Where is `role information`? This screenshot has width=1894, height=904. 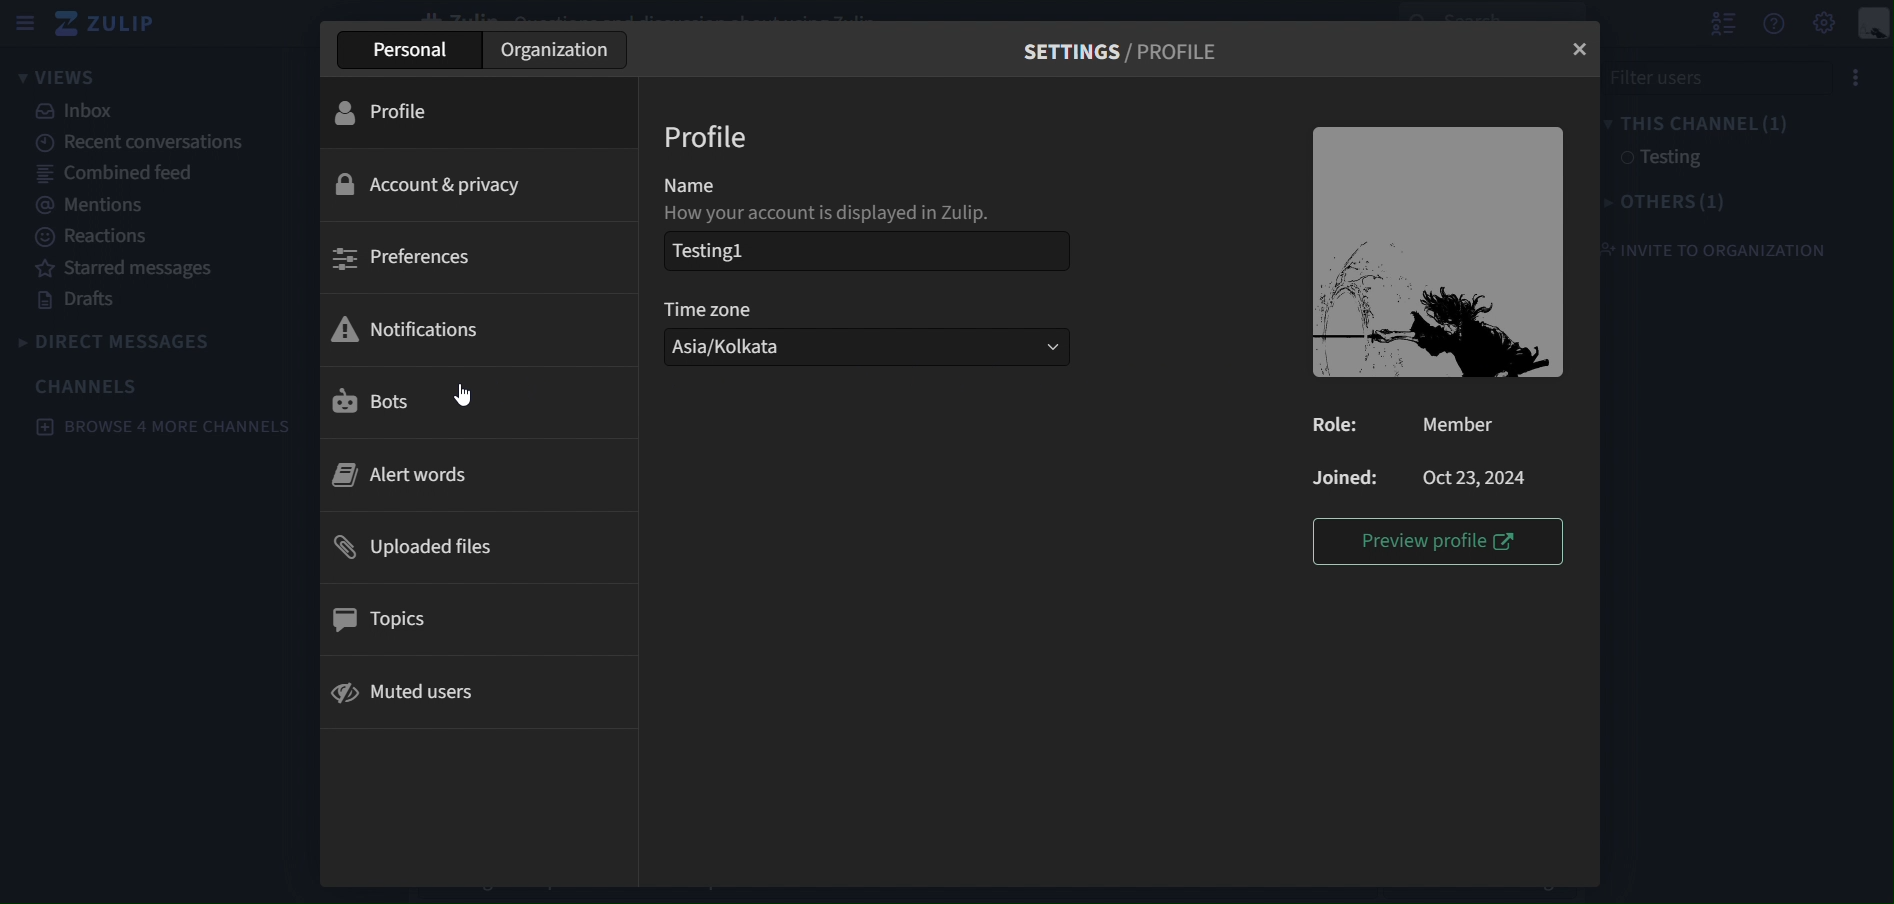
role information is located at coordinates (1424, 453).